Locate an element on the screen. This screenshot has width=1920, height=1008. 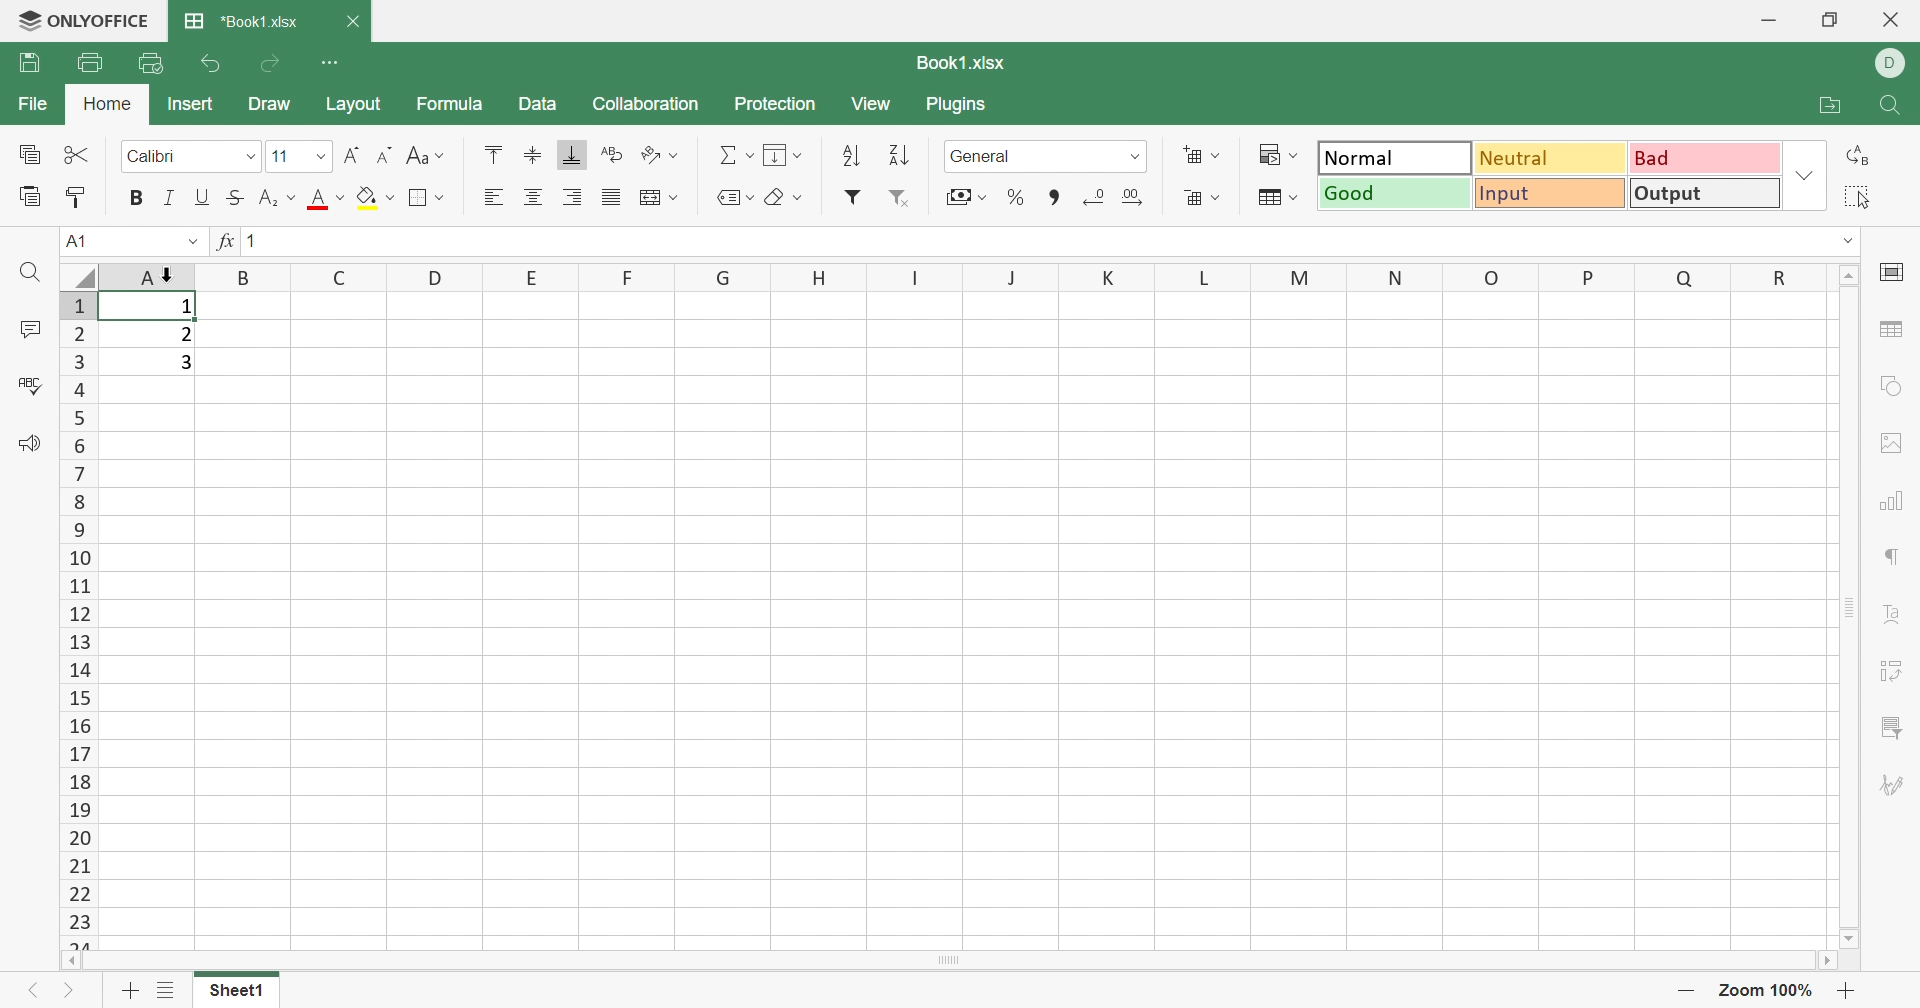
Cut is located at coordinates (78, 153).